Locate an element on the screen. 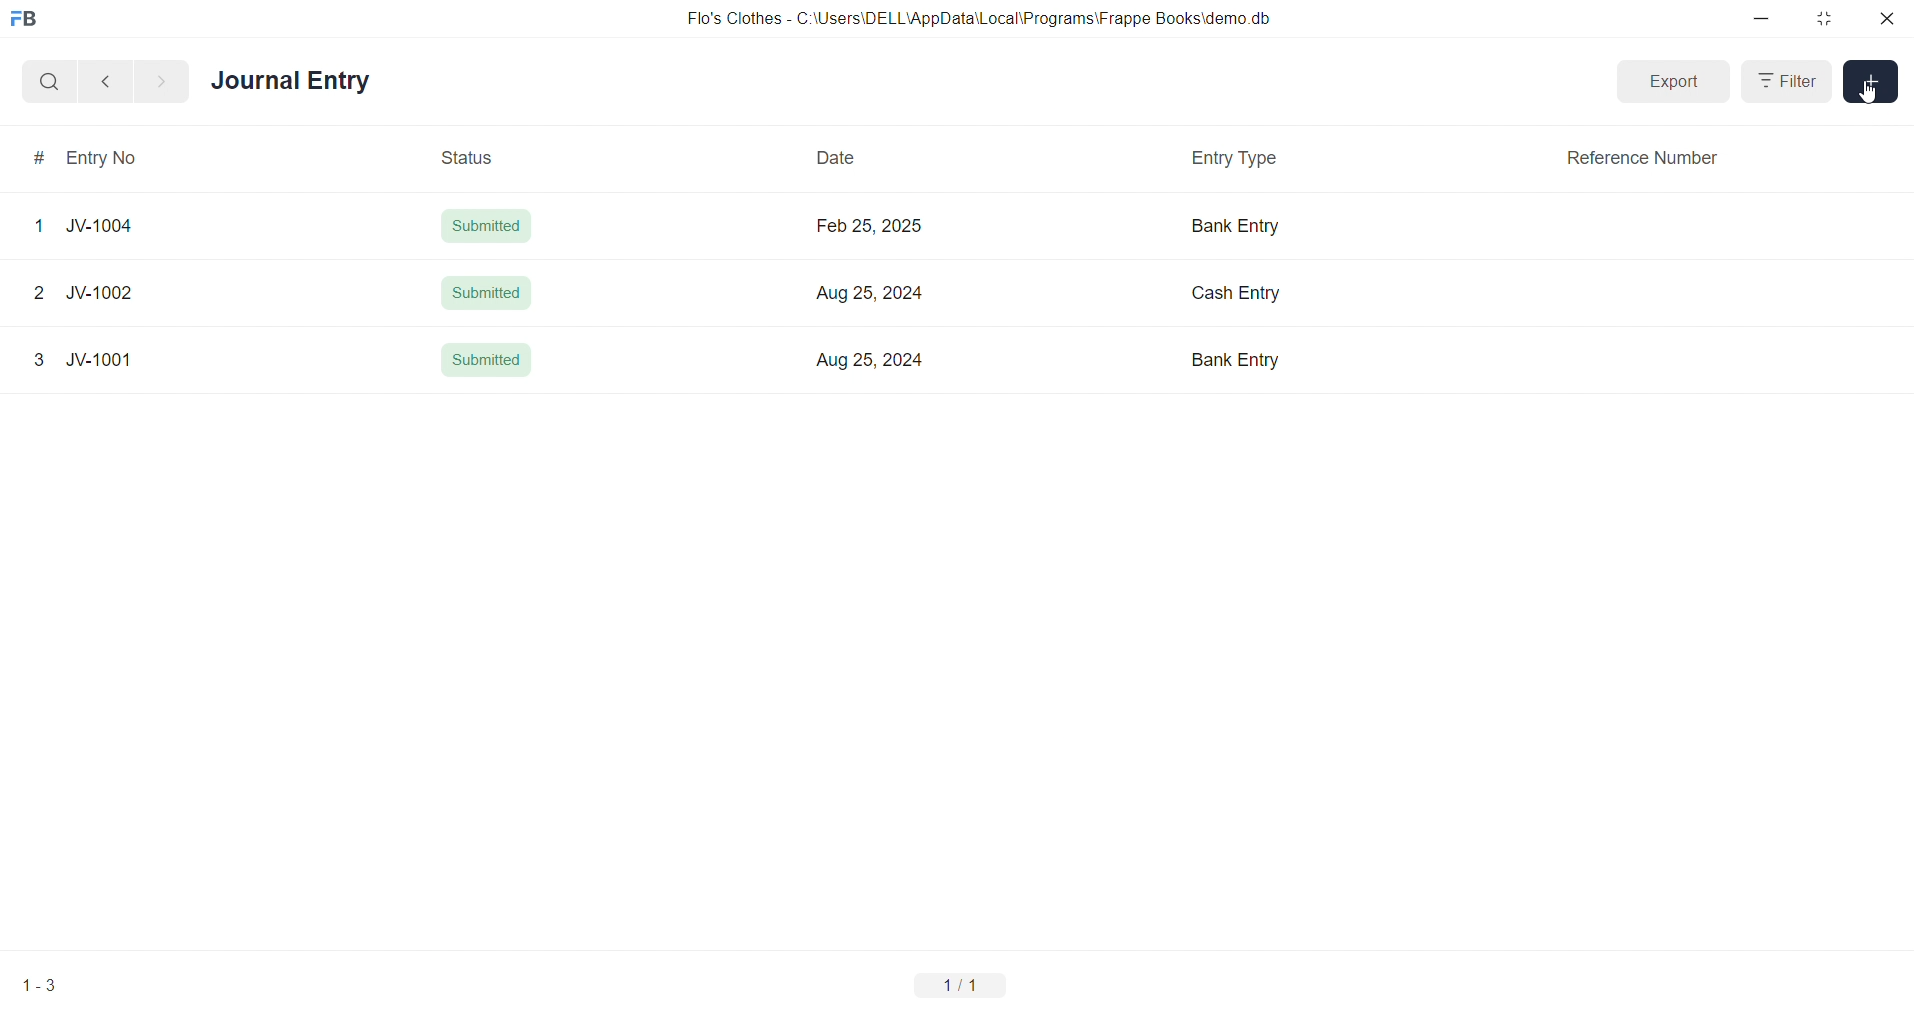 The height and width of the screenshot is (1020, 1914). Bank Entry is located at coordinates (1238, 361).